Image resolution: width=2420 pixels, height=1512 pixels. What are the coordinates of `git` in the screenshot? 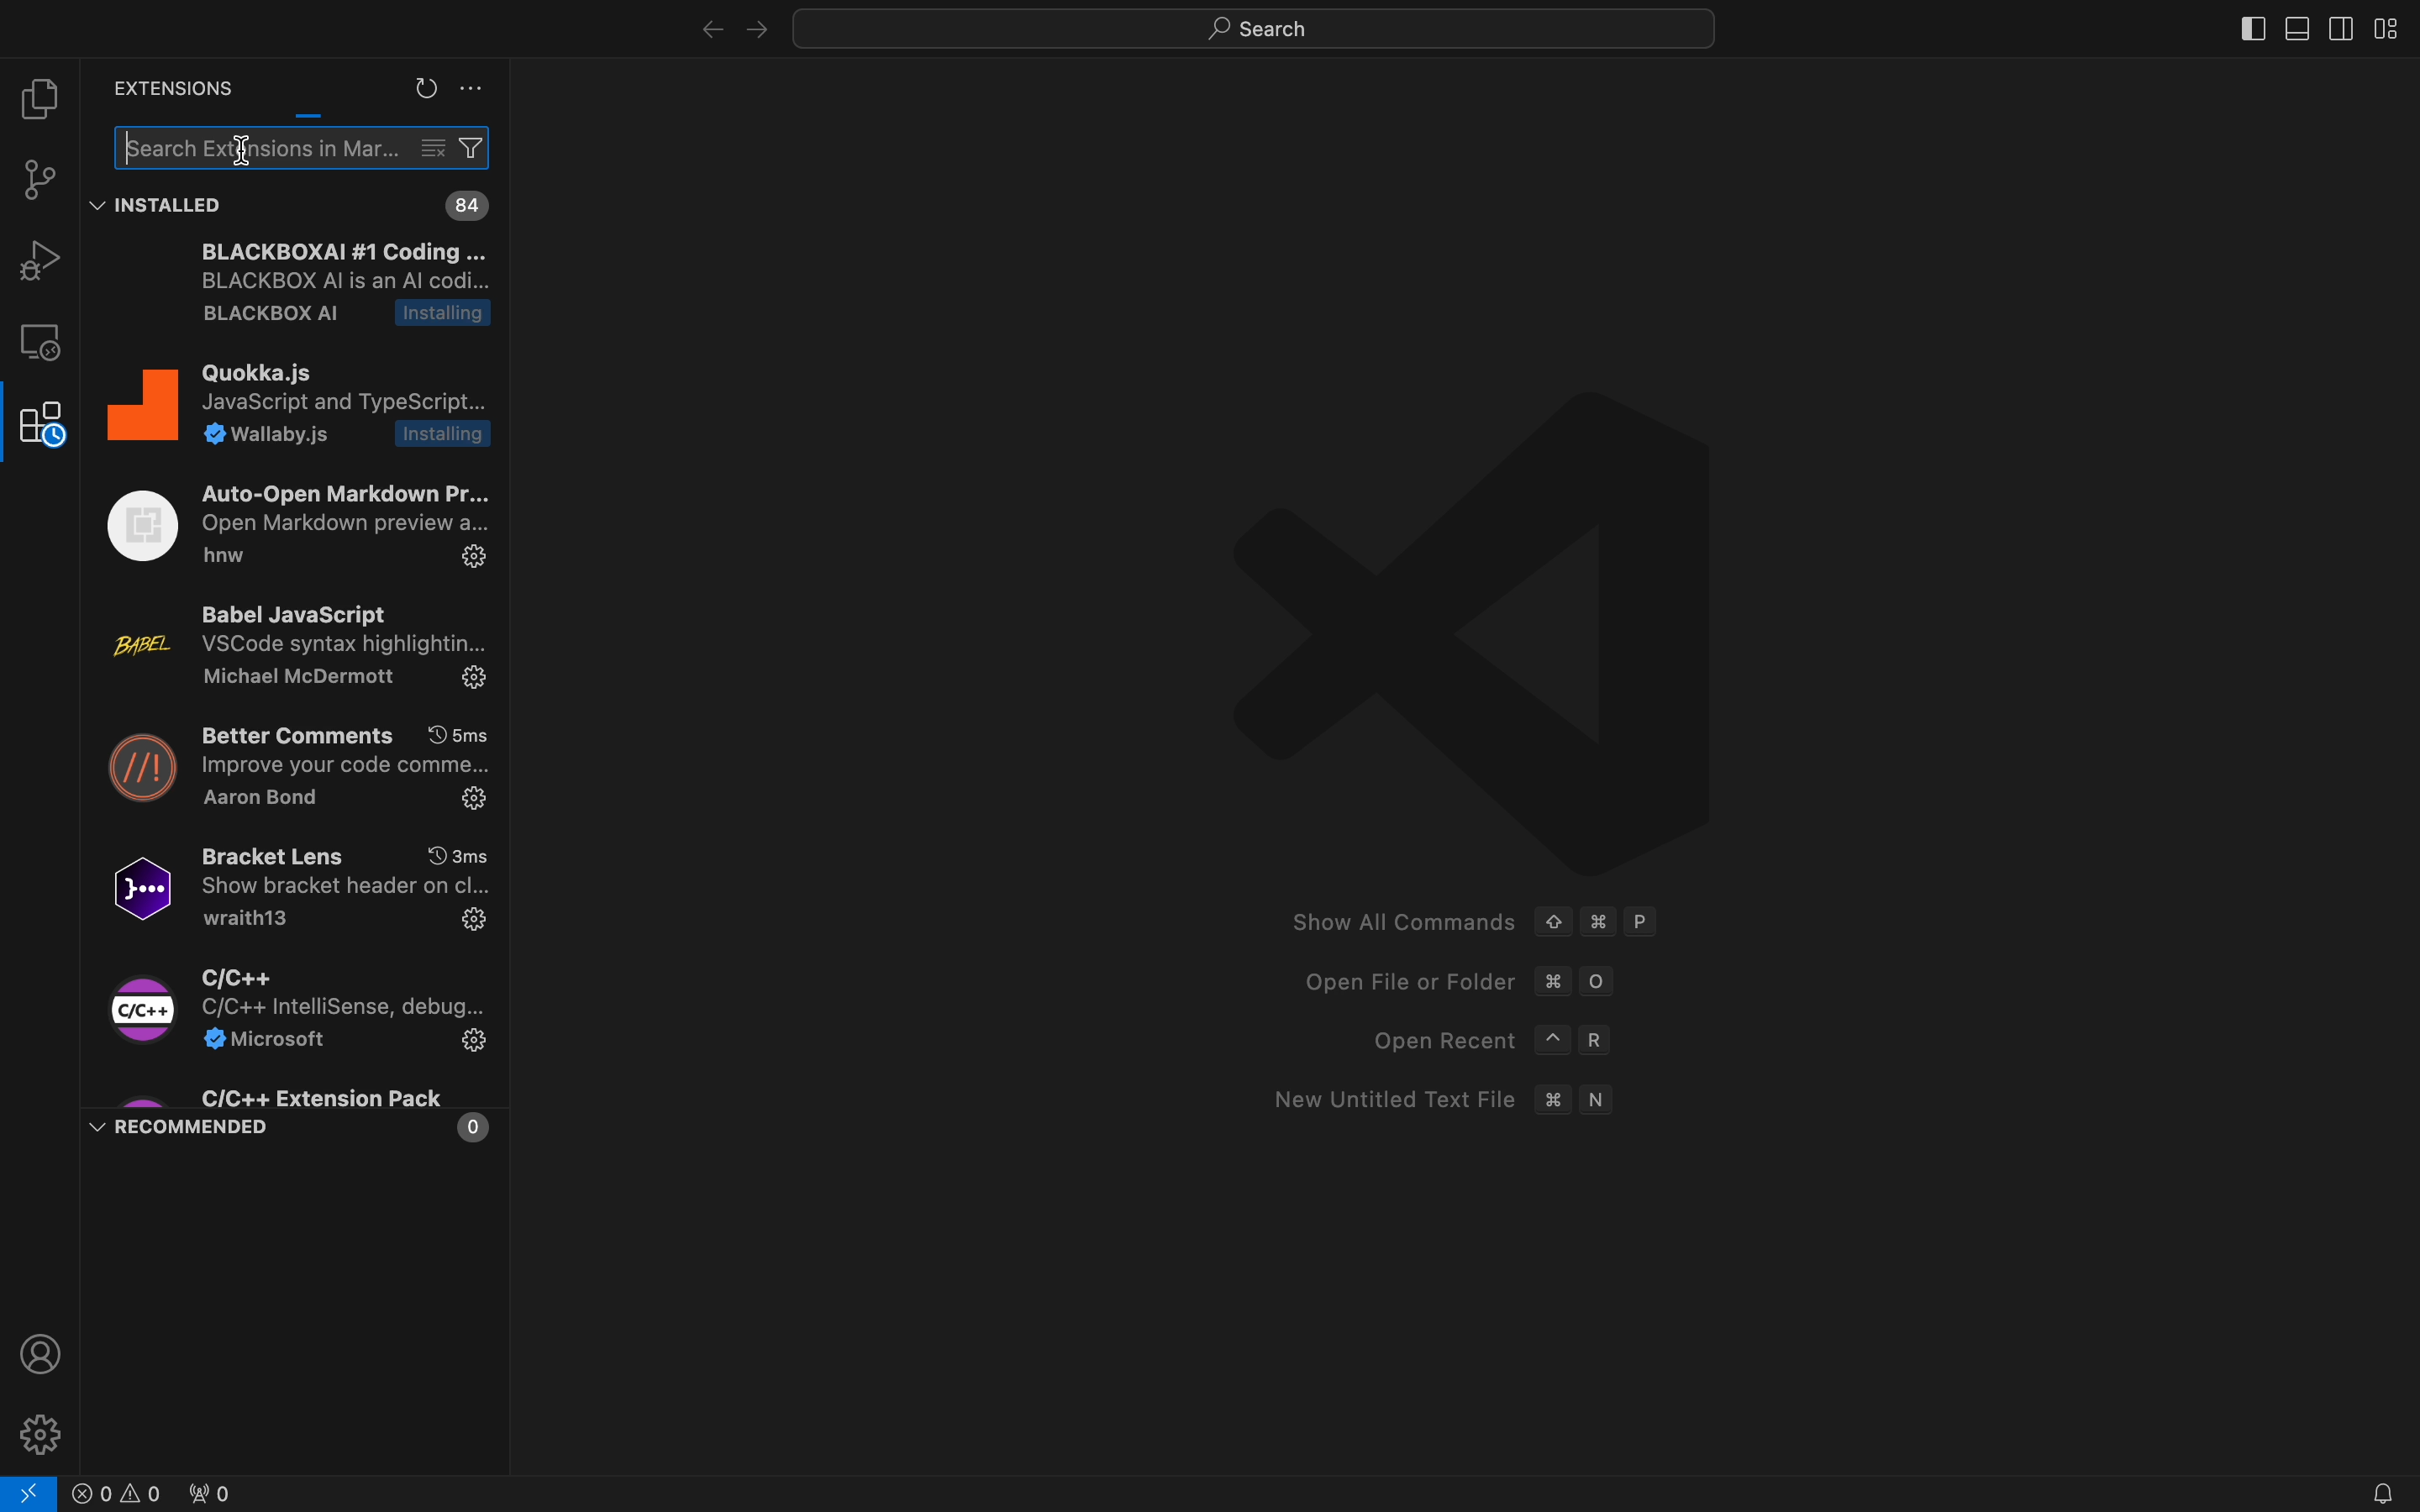 It's located at (40, 179).